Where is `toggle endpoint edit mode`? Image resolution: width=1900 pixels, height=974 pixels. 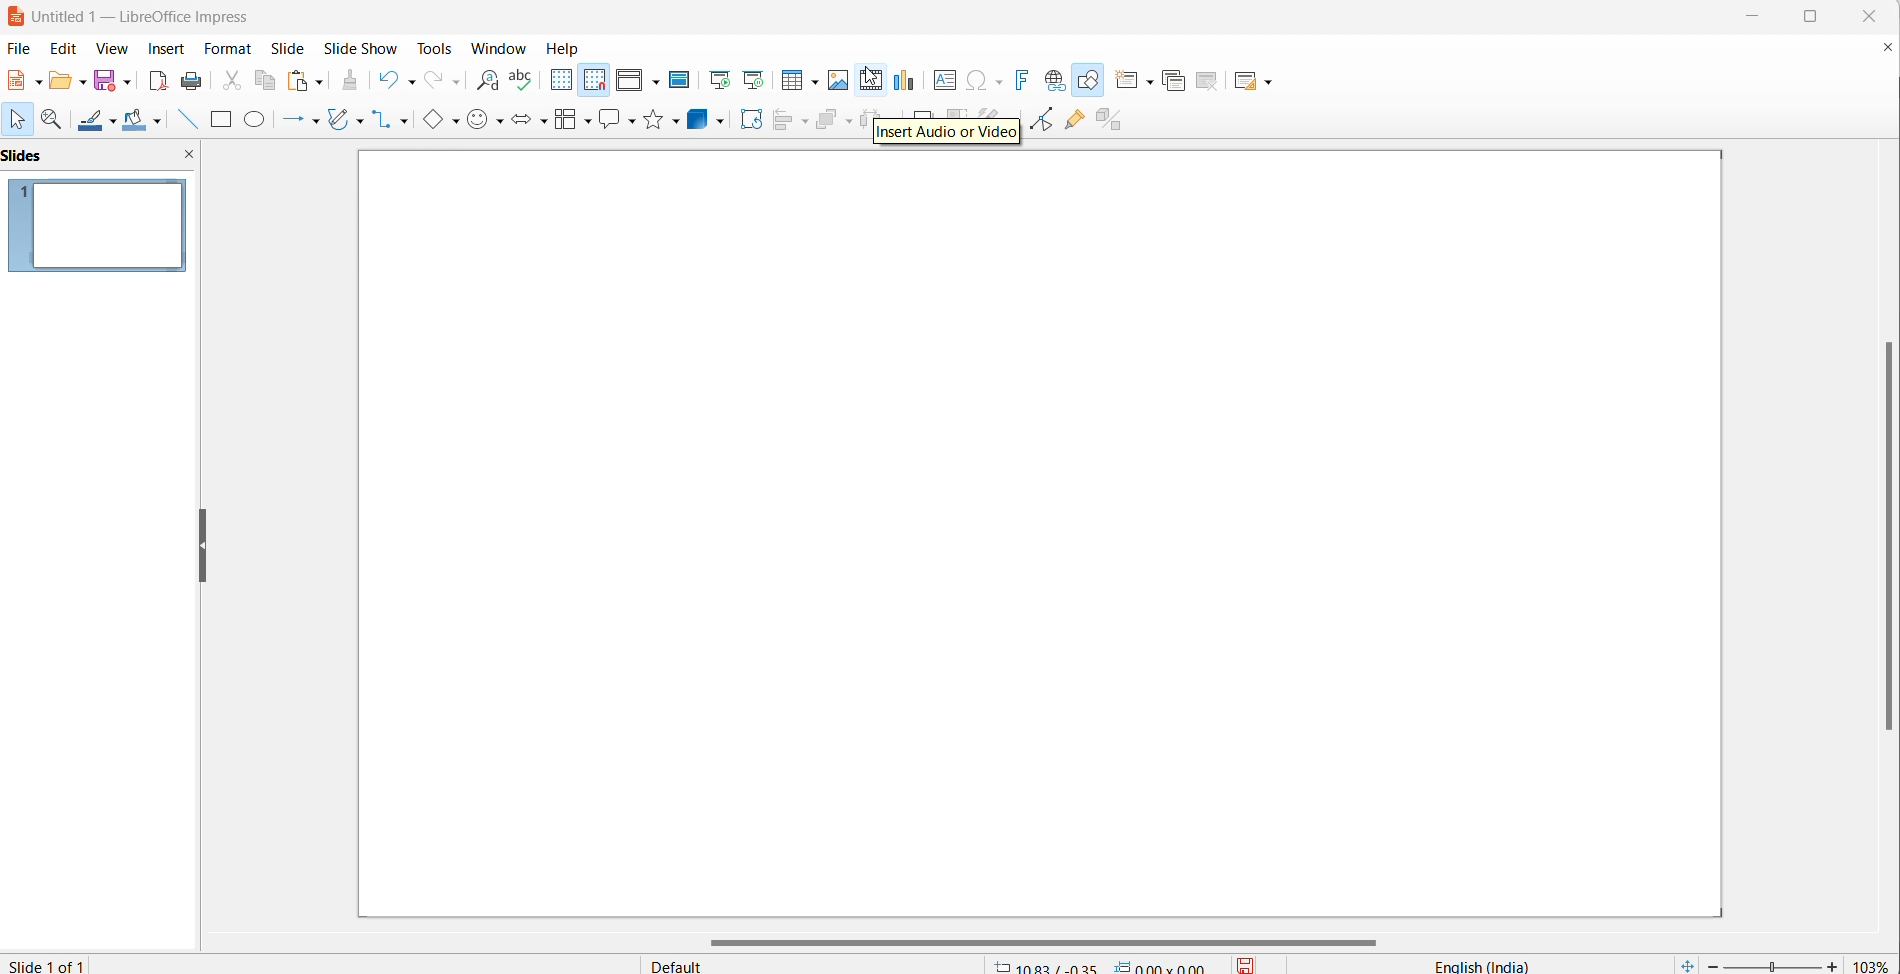 toggle endpoint edit mode is located at coordinates (1047, 122).